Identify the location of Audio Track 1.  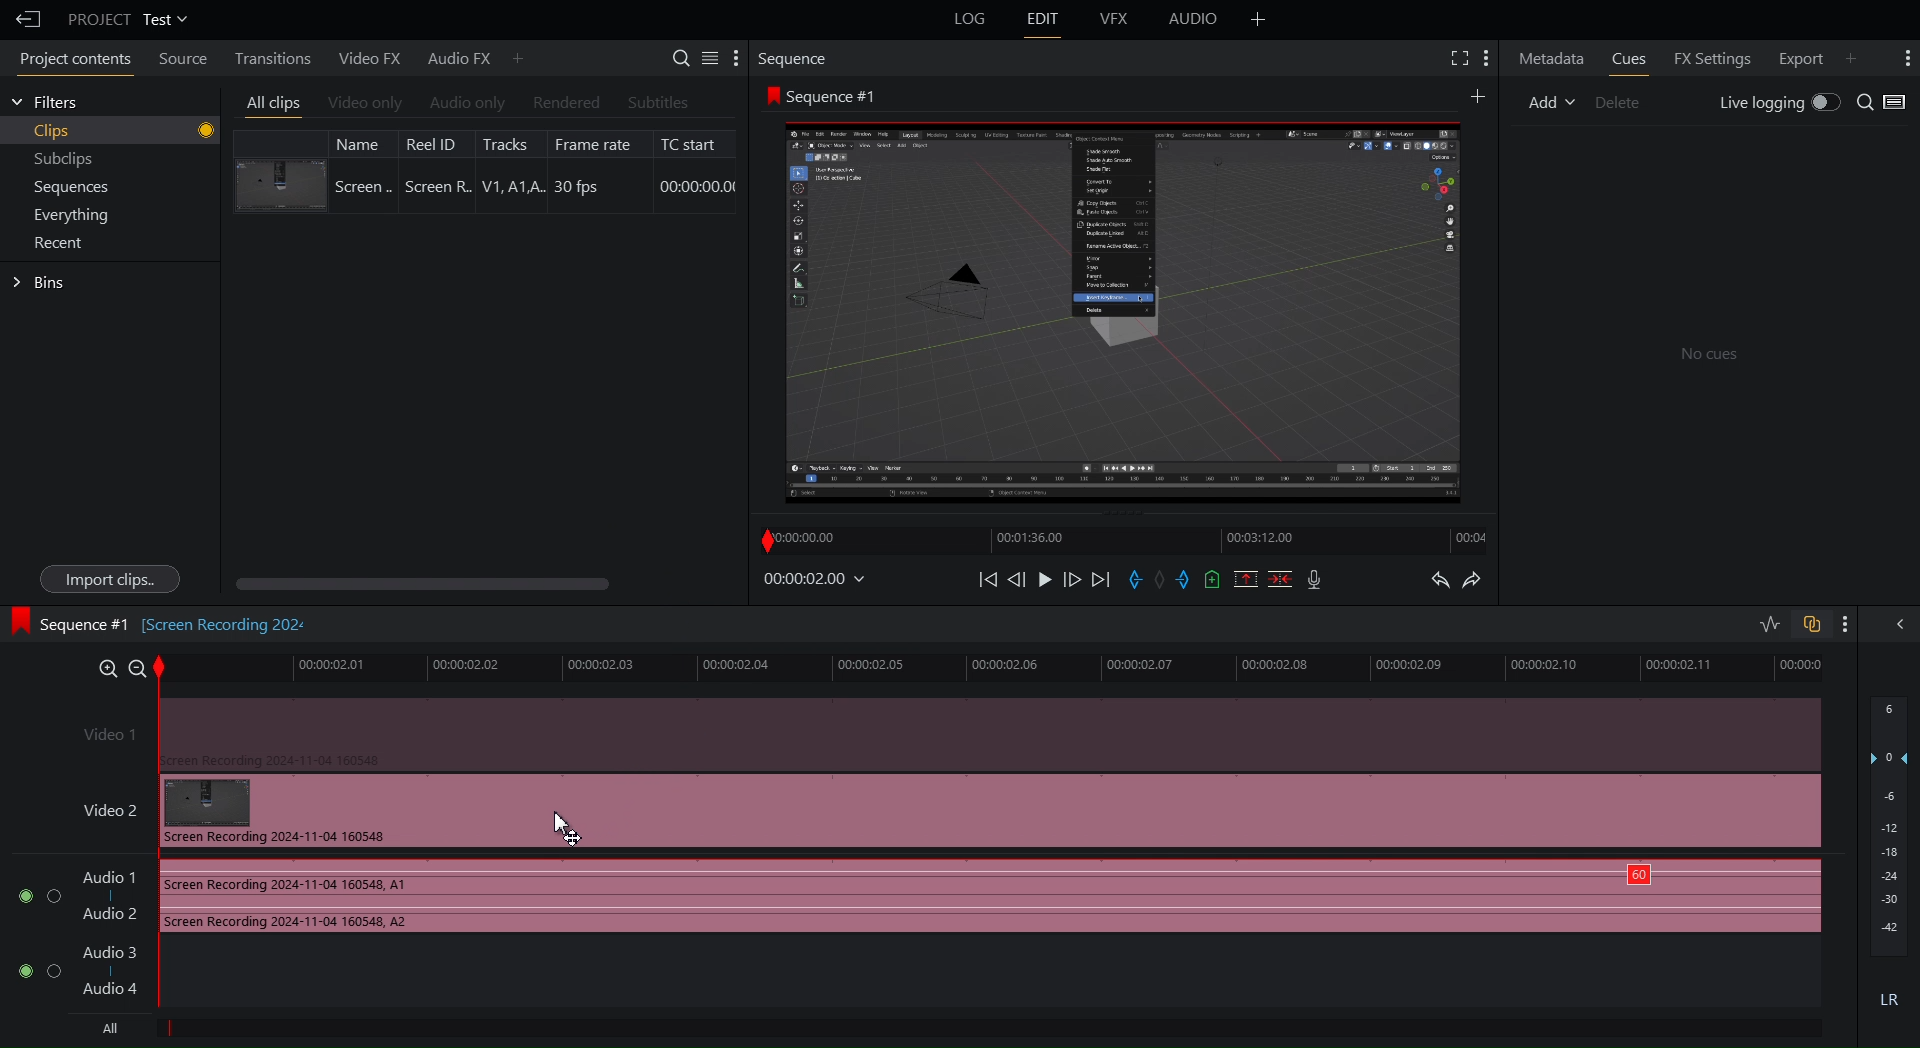
(911, 898).